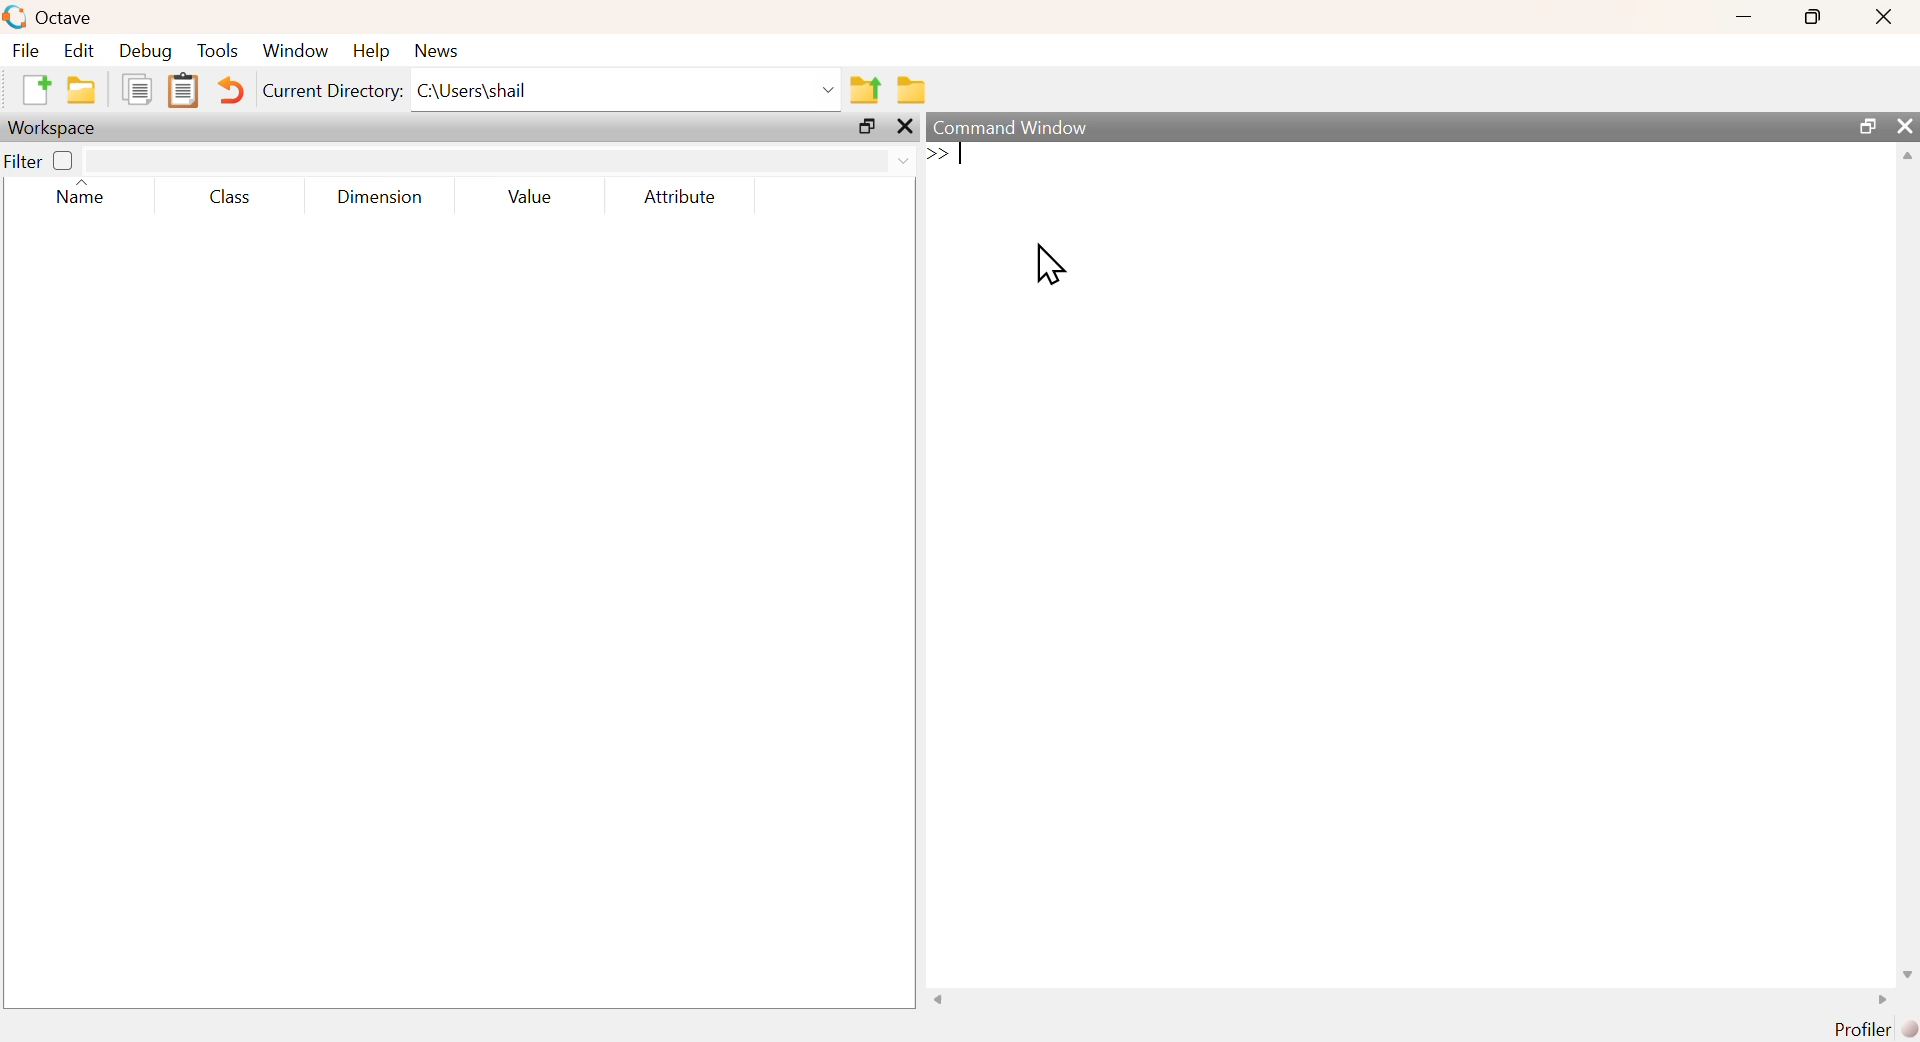  I want to click on Tools, so click(218, 50).